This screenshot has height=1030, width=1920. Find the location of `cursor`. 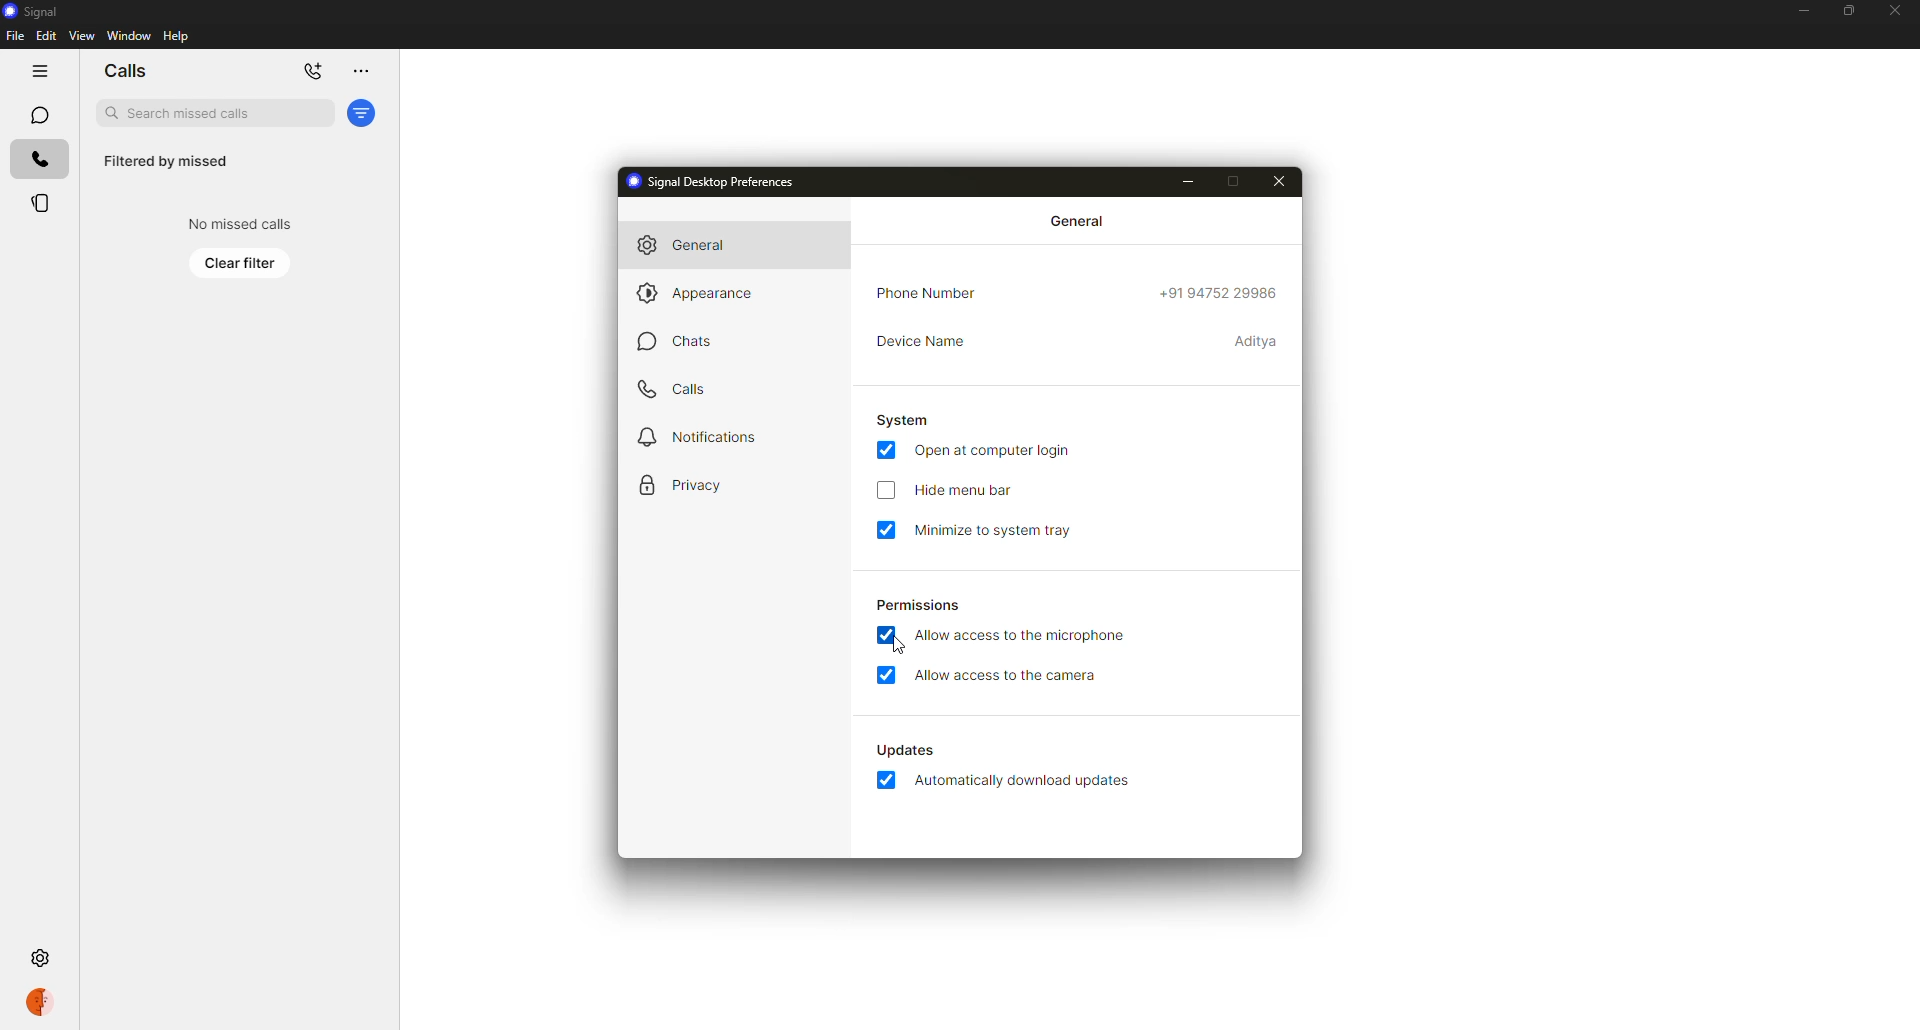

cursor is located at coordinates (898, 646).